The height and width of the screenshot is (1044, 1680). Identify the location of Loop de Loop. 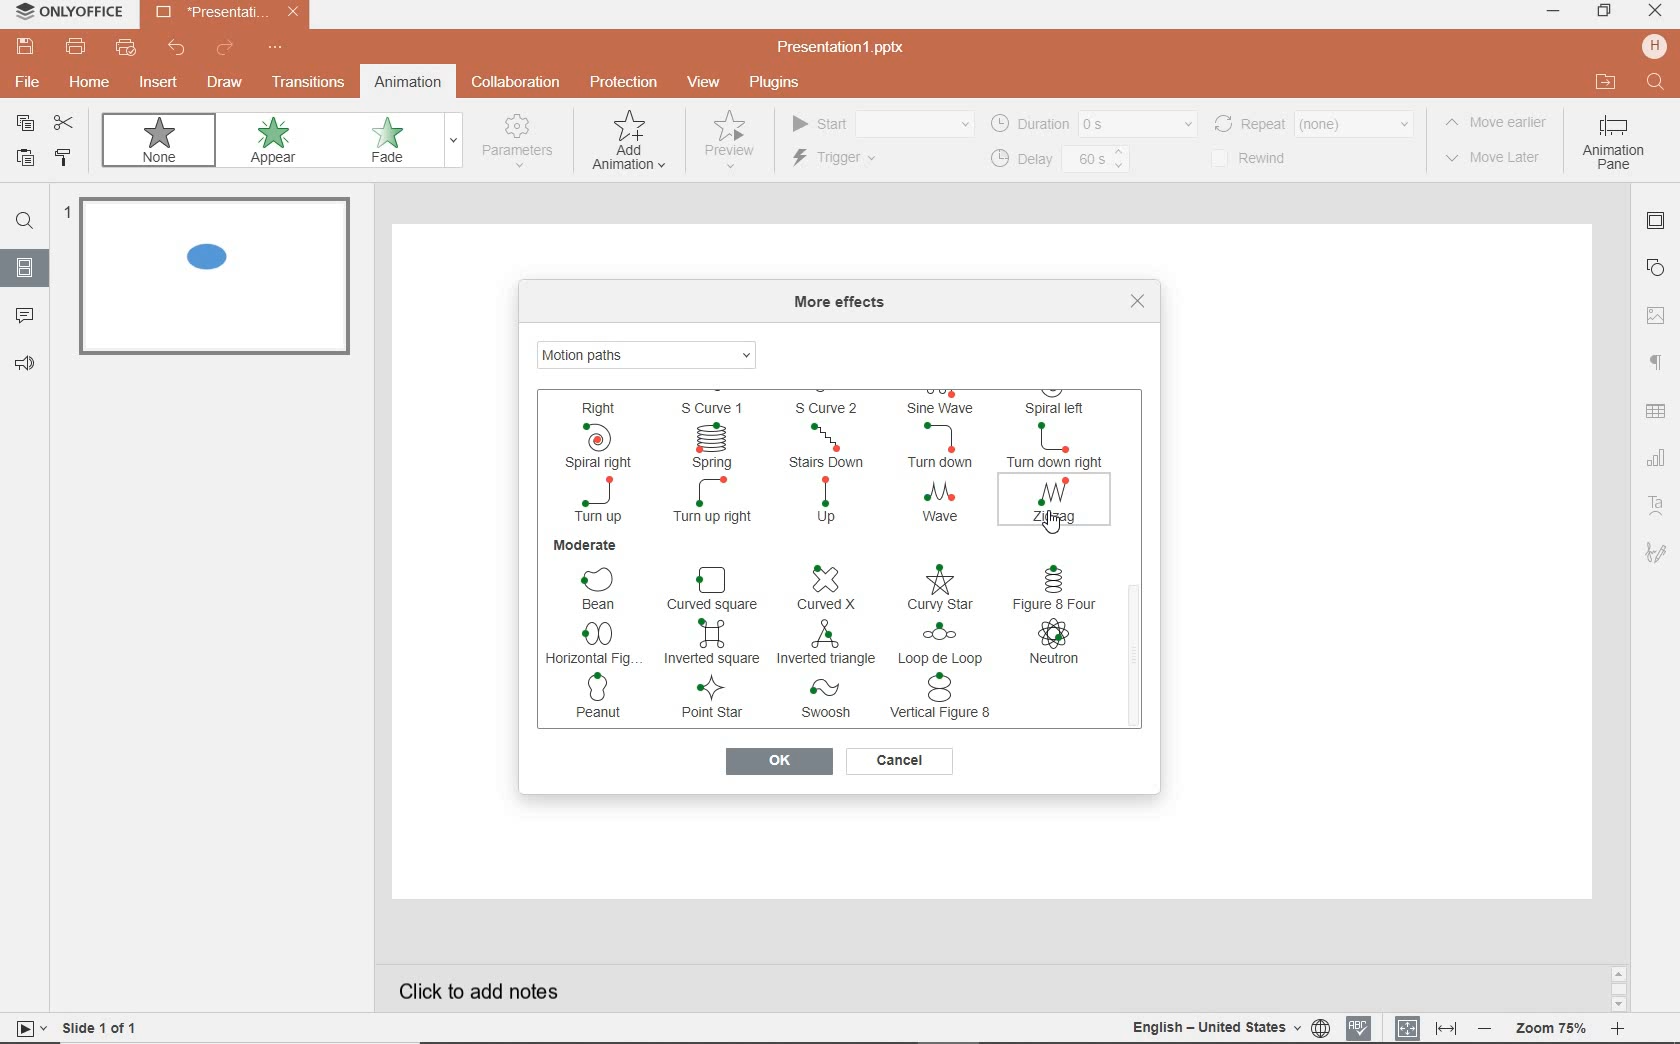
(943, 643).